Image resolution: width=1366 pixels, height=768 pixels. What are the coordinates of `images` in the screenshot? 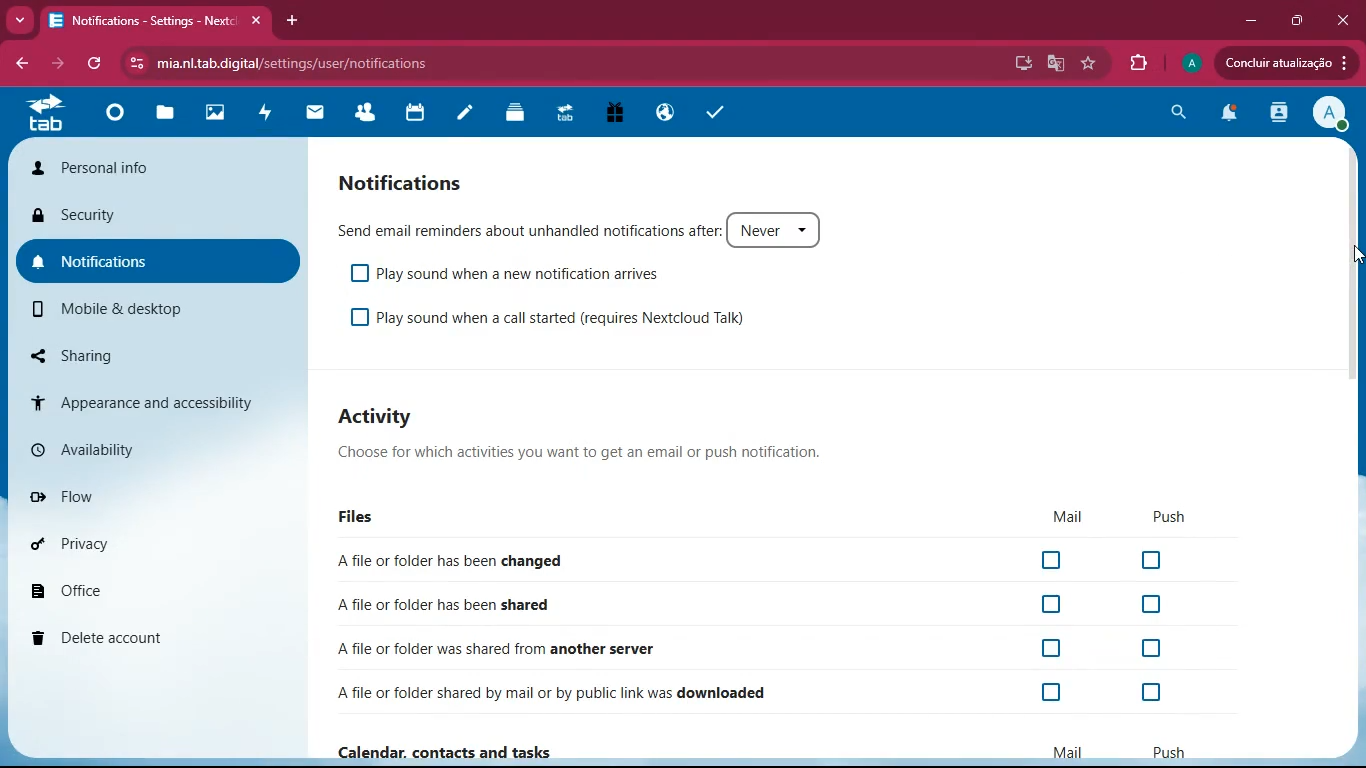 It's located at (222, 115).